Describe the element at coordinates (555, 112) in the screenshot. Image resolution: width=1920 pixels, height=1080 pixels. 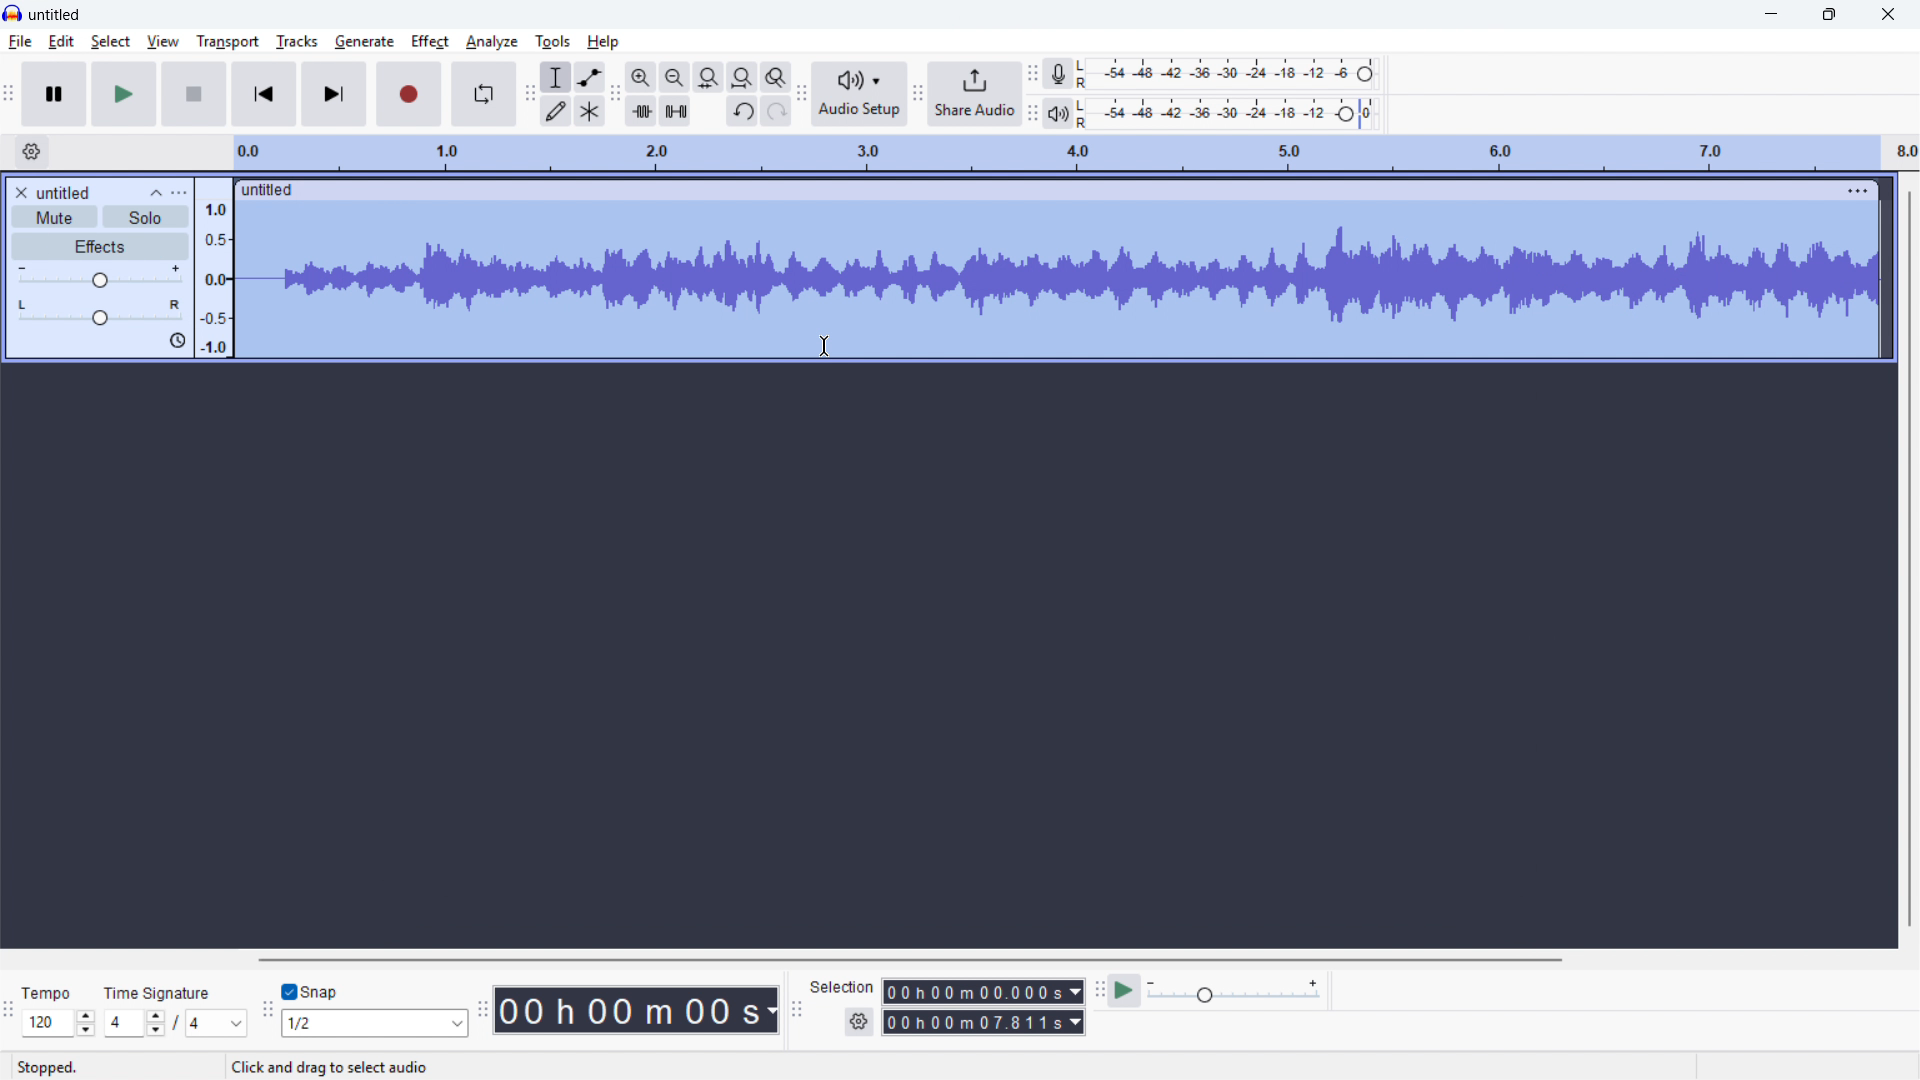
I see `Draw tool ` at that location.